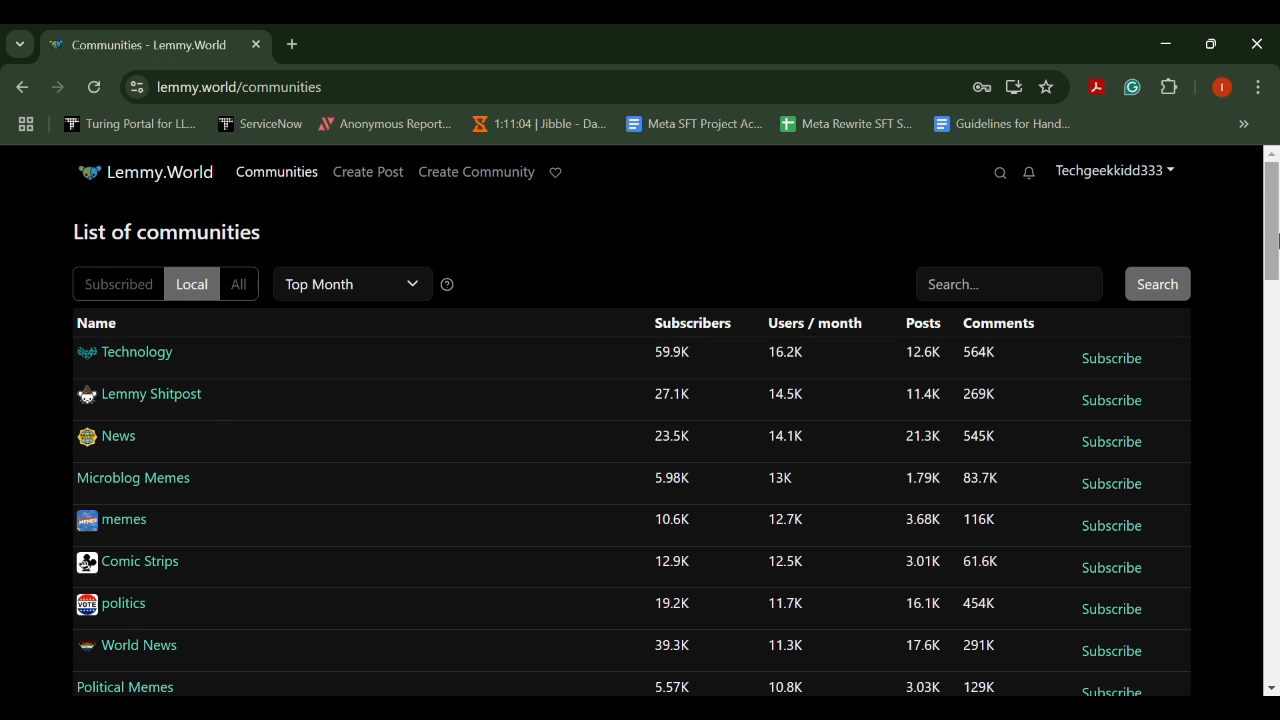  Describe the element at coordinates (113, 606) in the screenshot. I see `politics` at that location.